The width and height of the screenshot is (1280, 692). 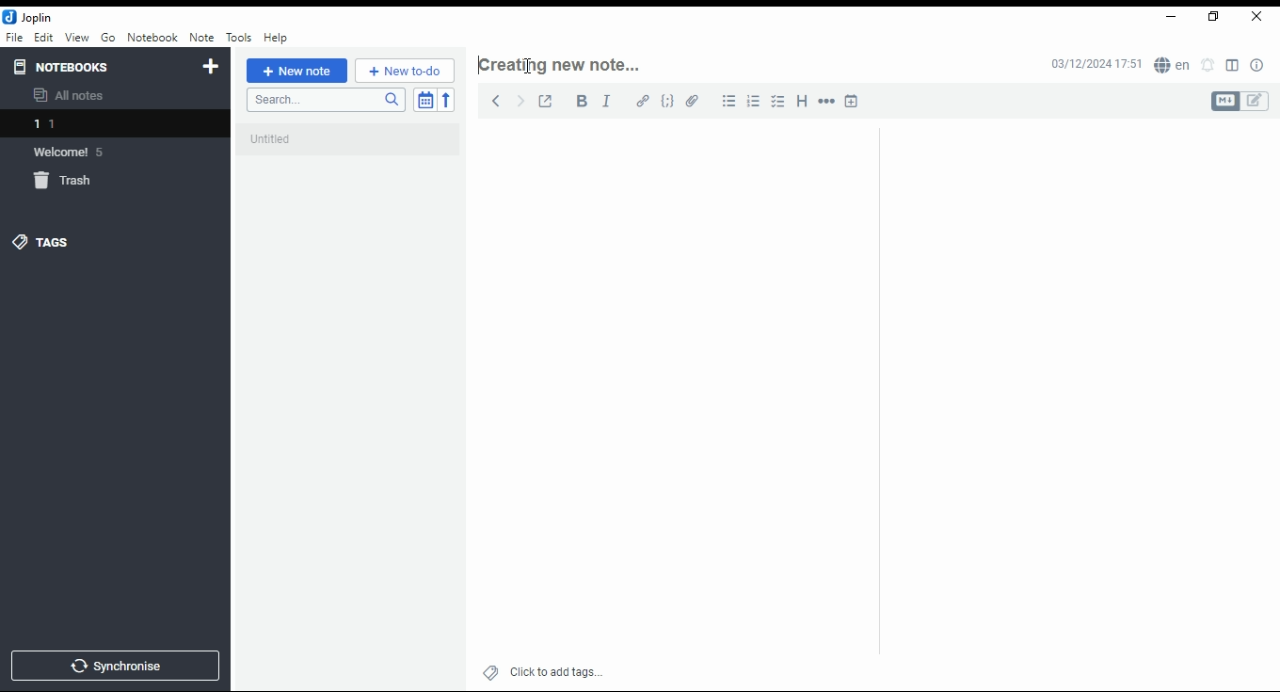 What do you see at coordinates (324, 101) in the screenshot?
I see `search notes` at bounding box center [324, 101].